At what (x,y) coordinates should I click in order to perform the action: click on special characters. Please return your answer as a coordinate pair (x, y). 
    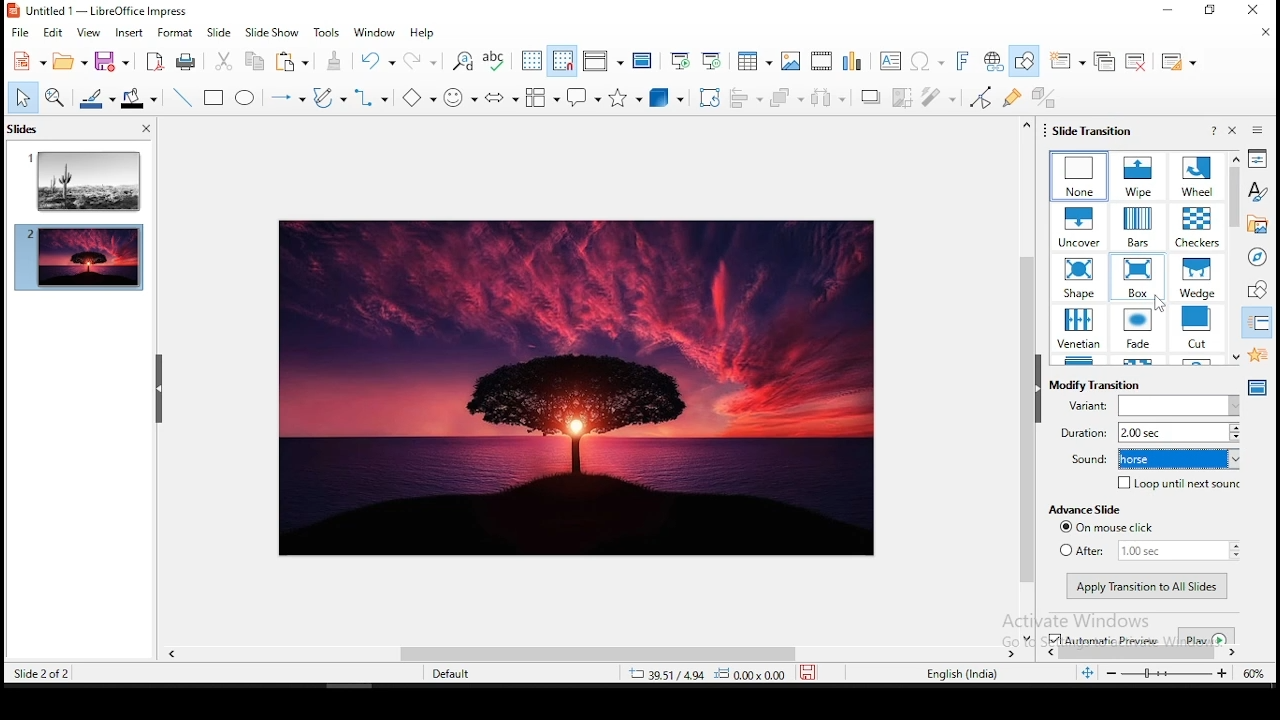
    Looking at the image, I should click on (926, 63).